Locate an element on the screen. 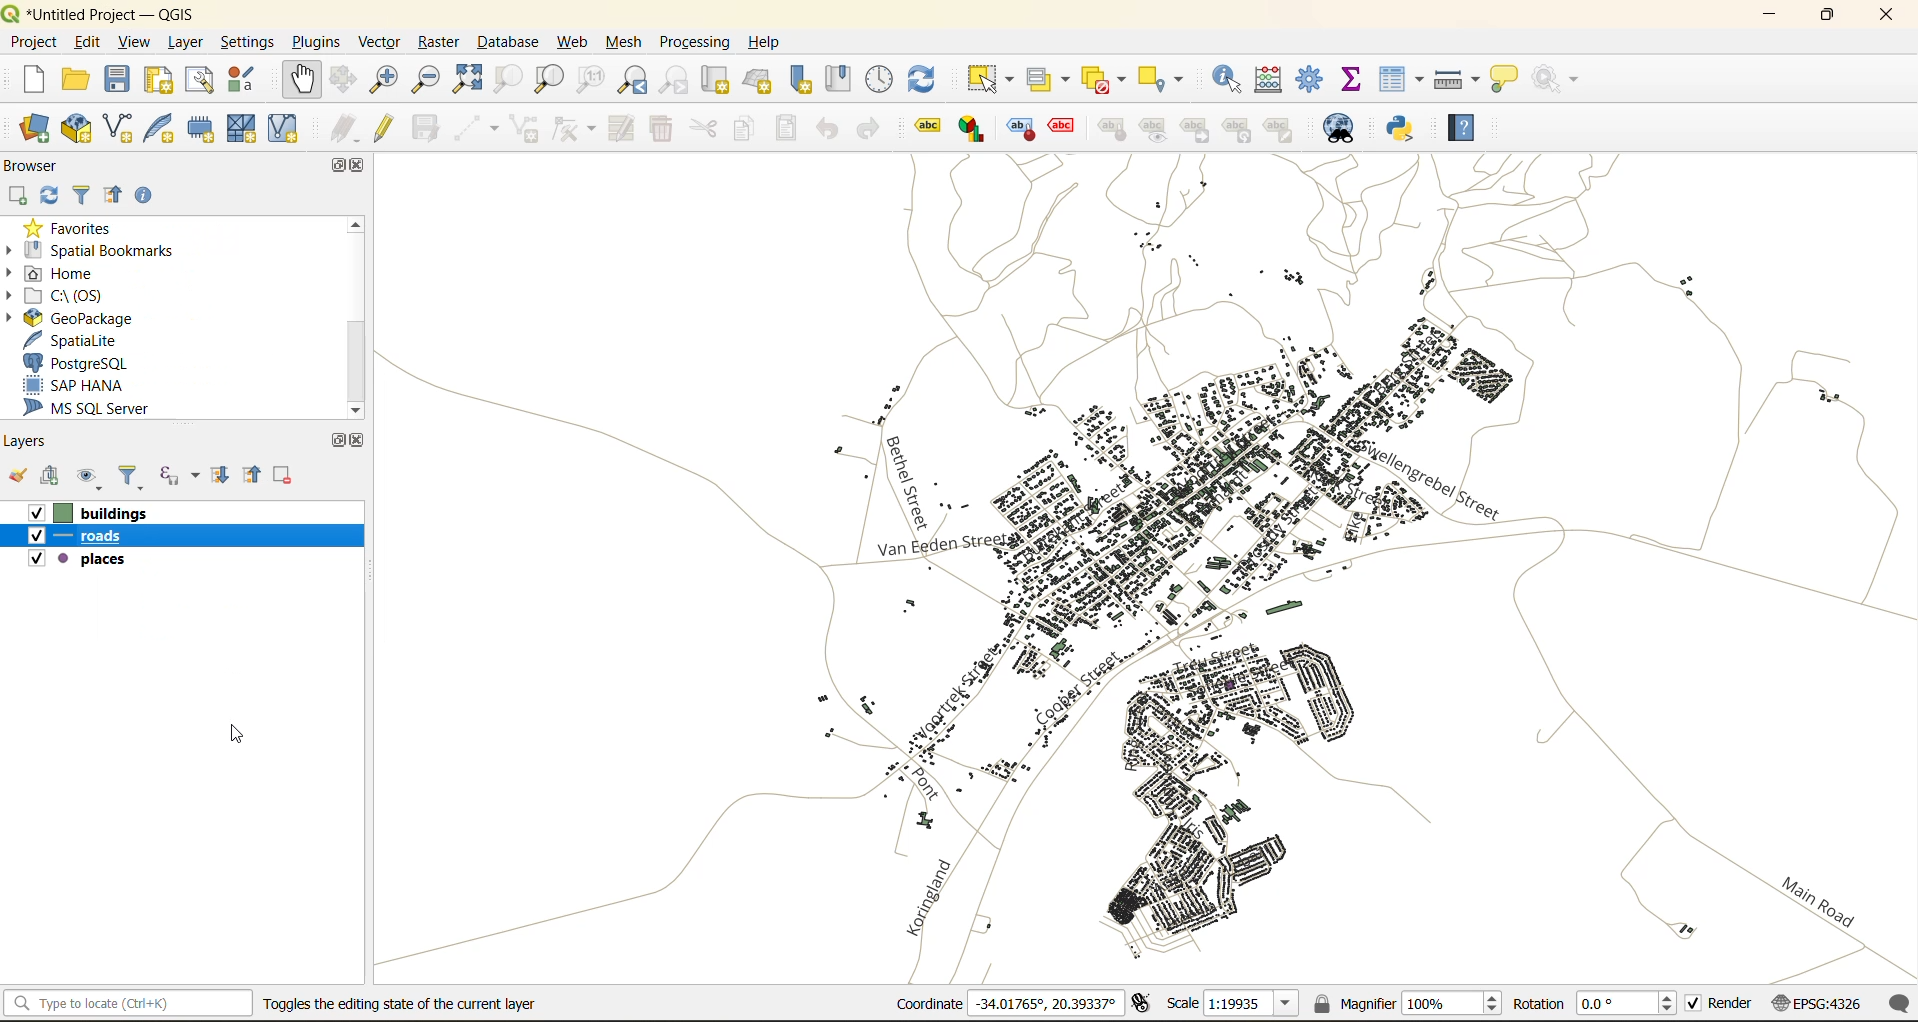 This screenshot has width=1918, height=1022. edit is located at coordinates (86, 41).